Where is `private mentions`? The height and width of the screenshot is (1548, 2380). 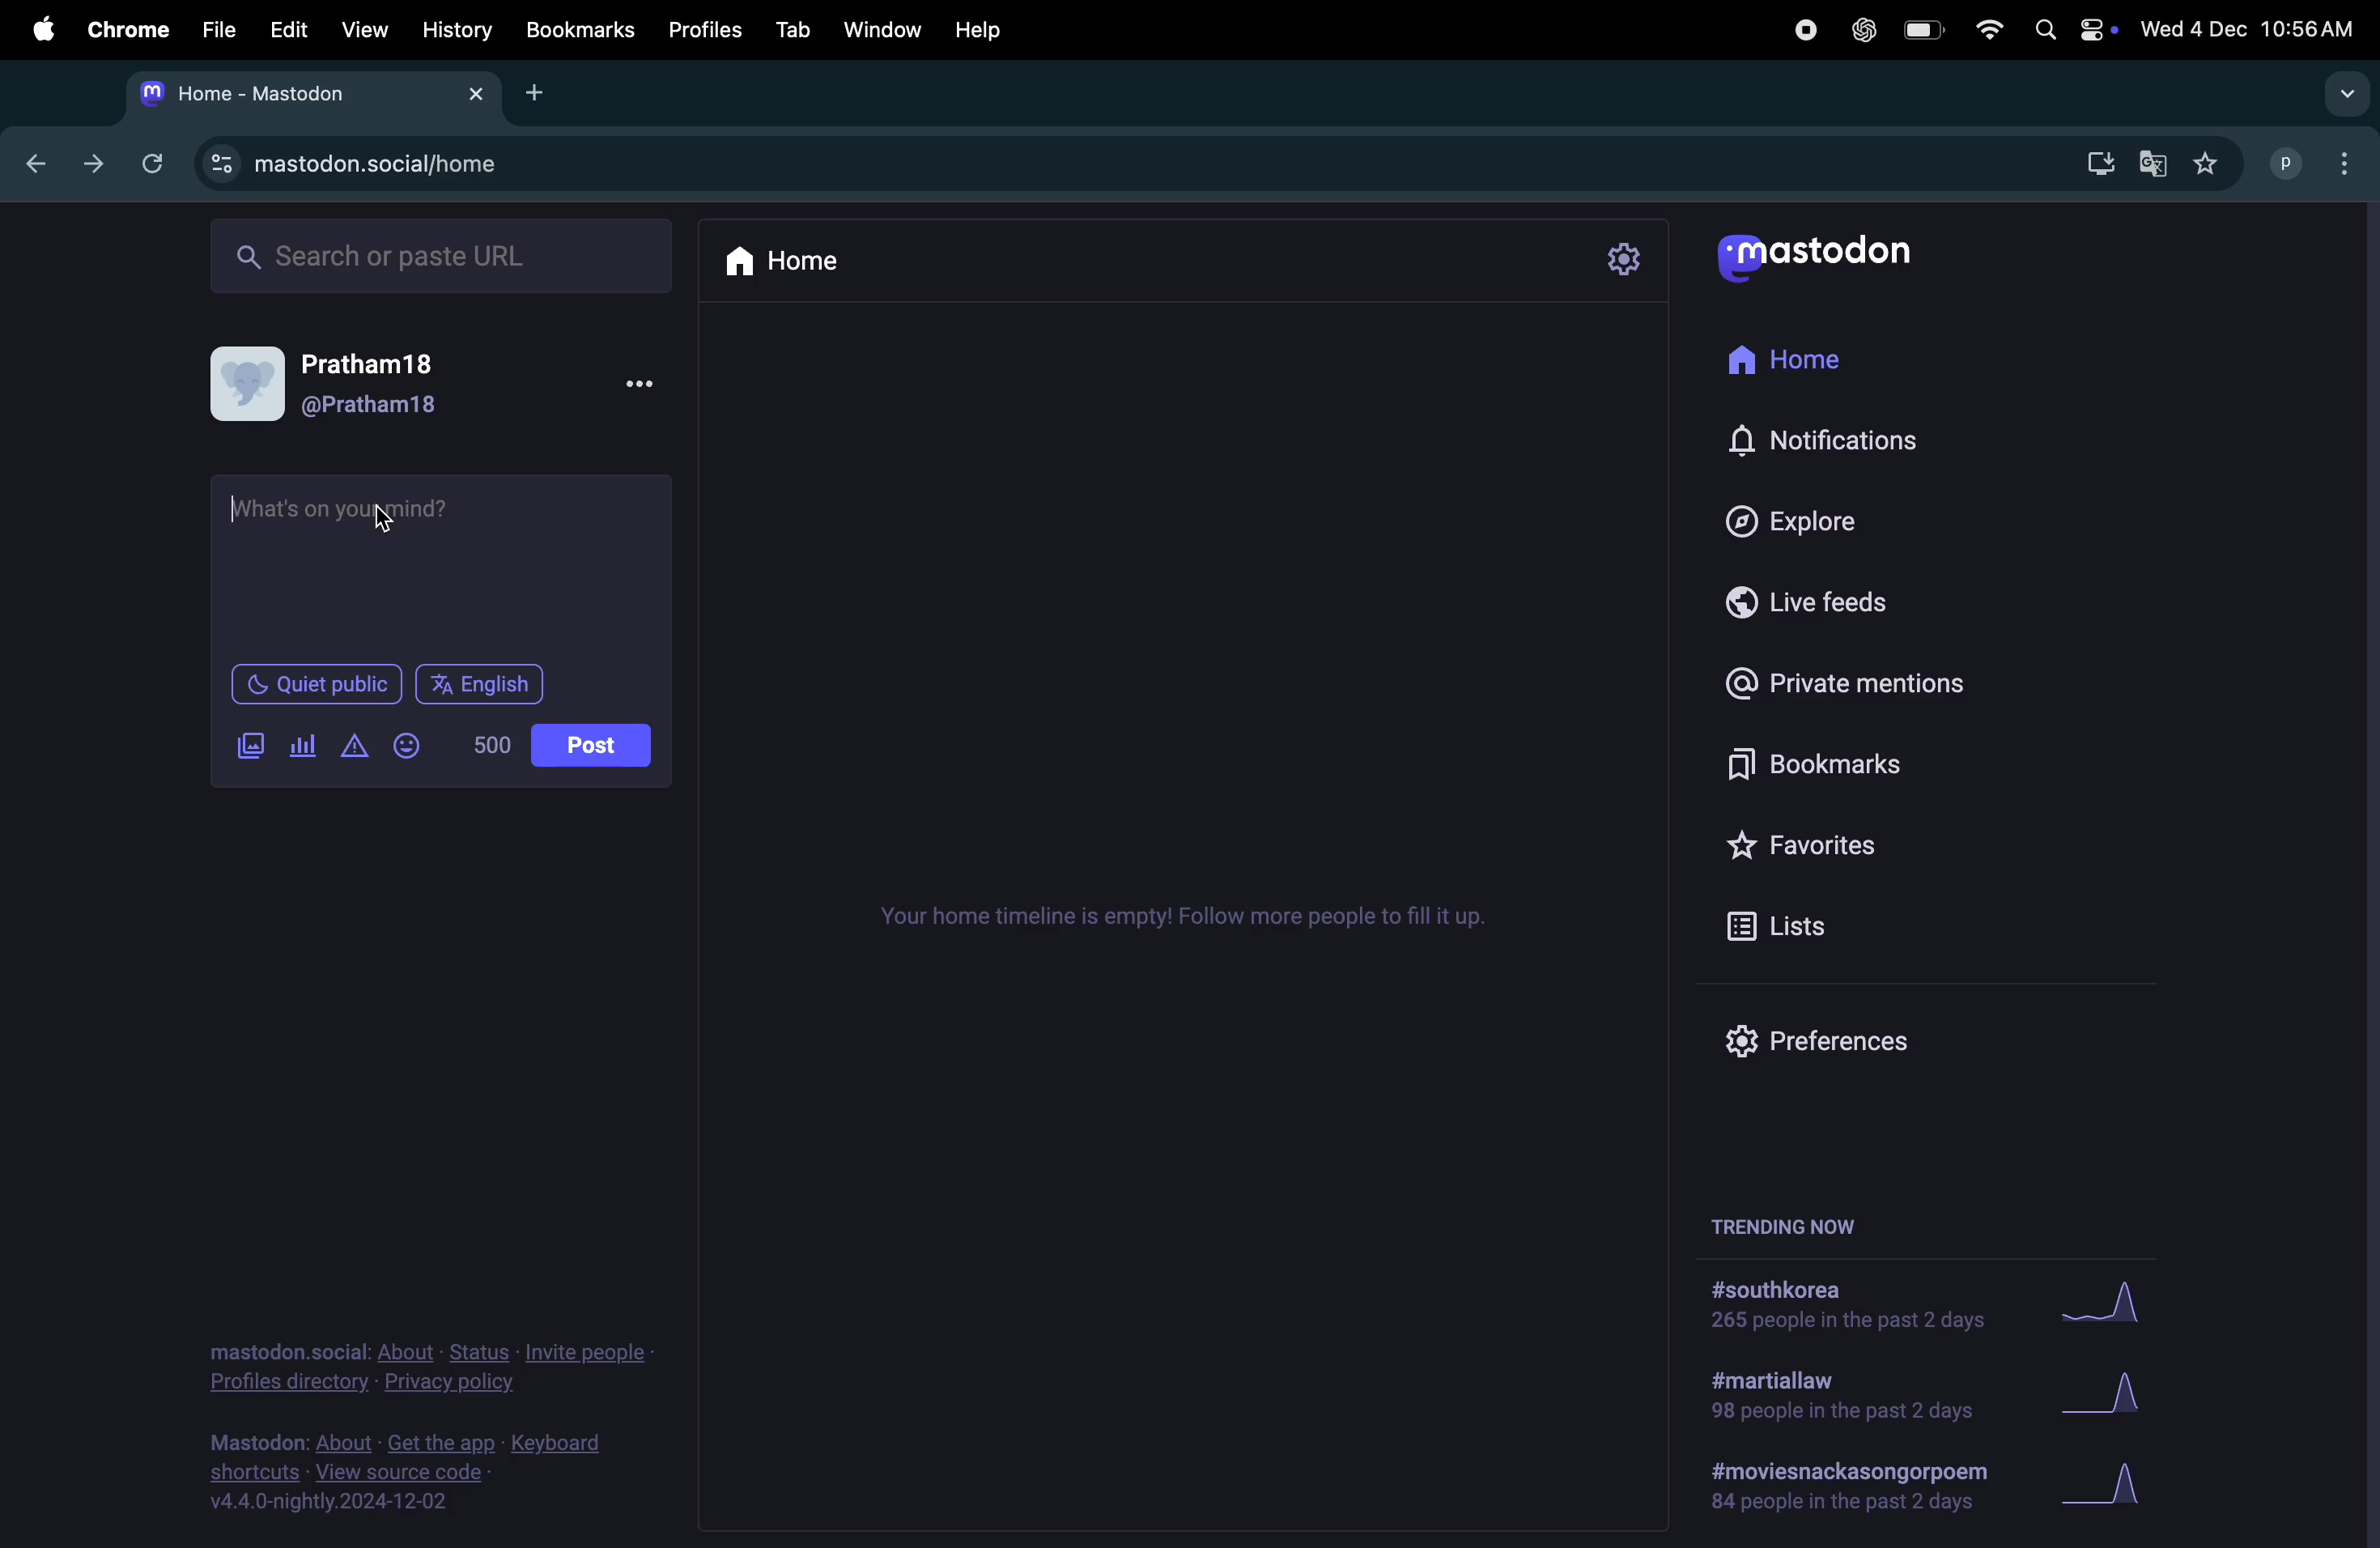
private mentions is located at coordinates (1864, 680).